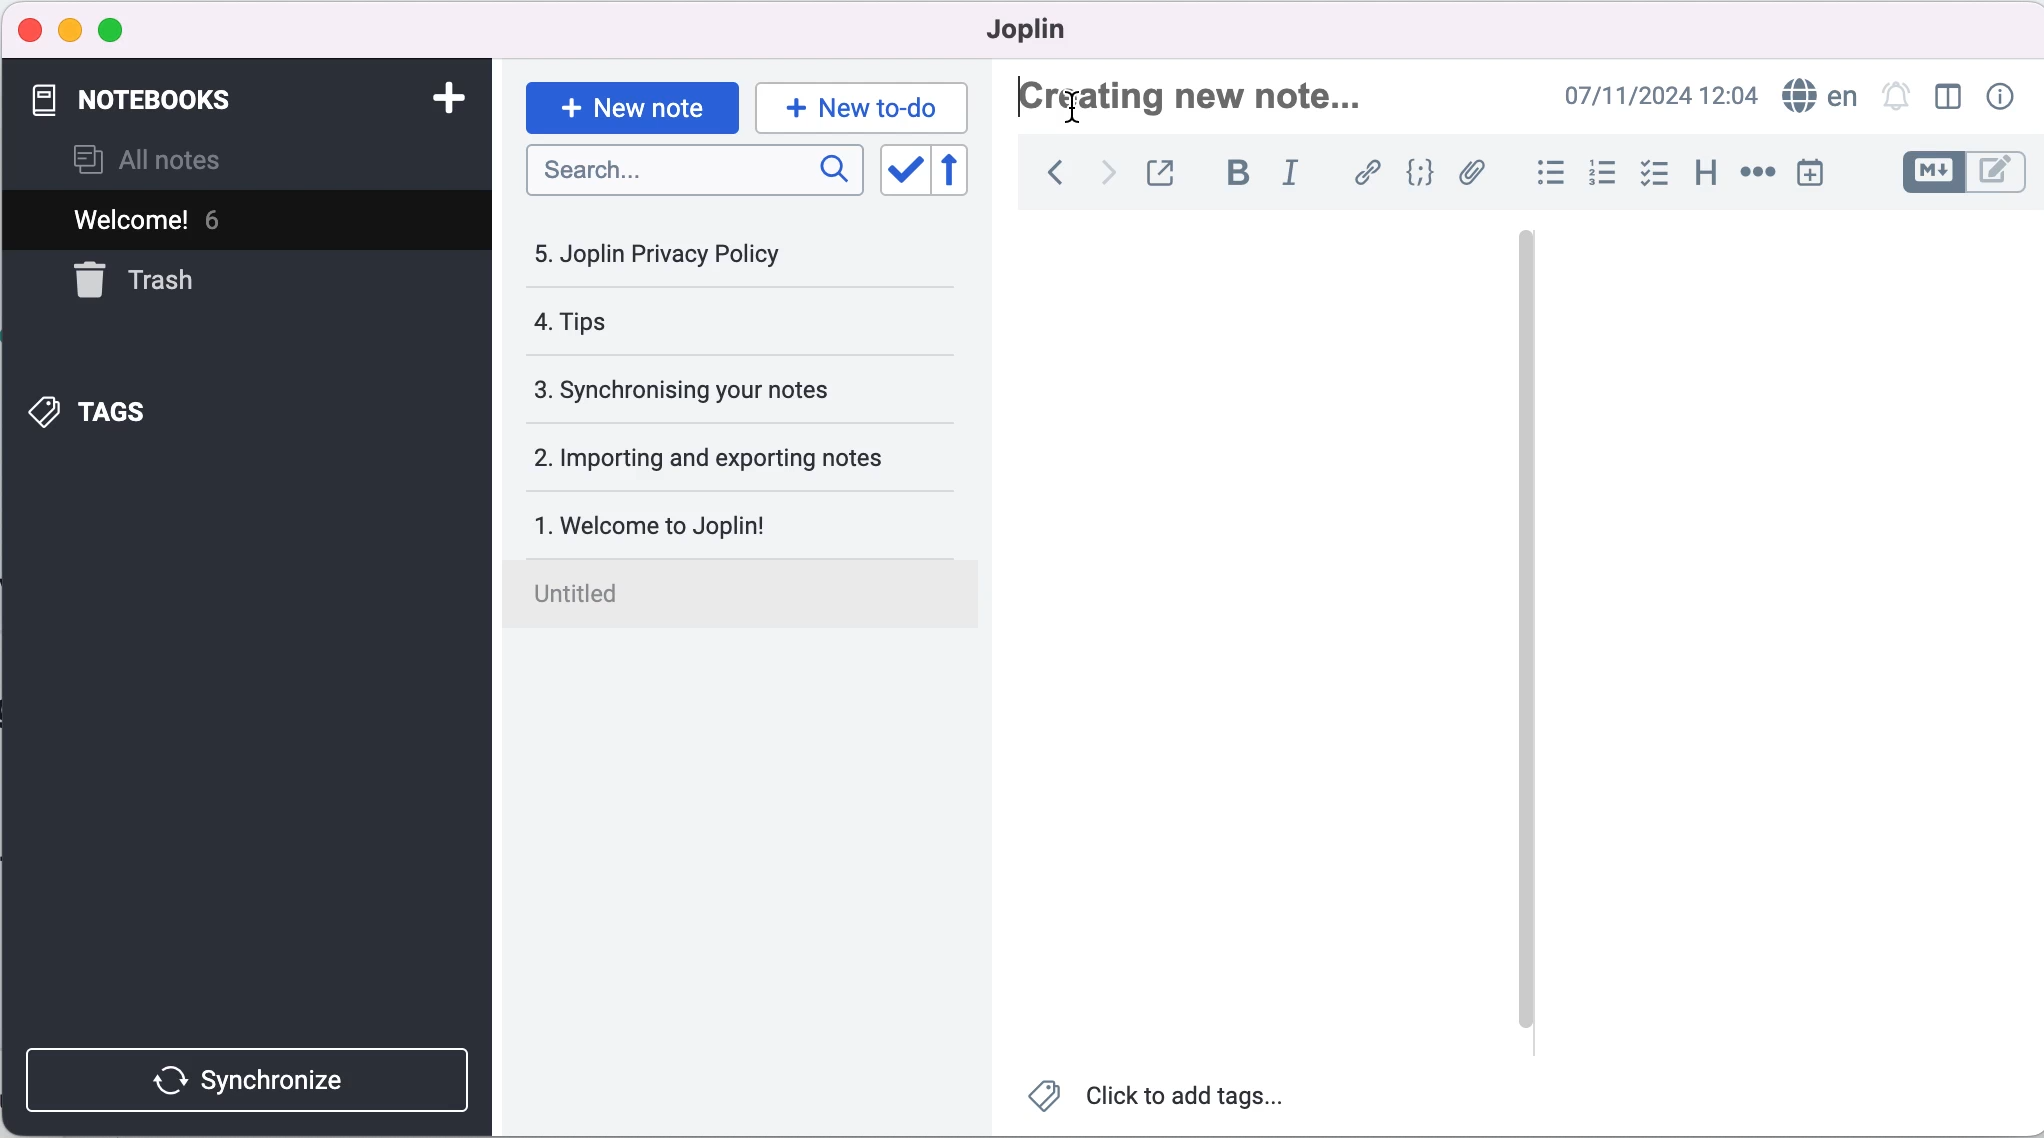 This screenshot has width=2044, height=1138. Describe the element at coordinates (1109, 172) in the screenshot. I see `forward` at that location.